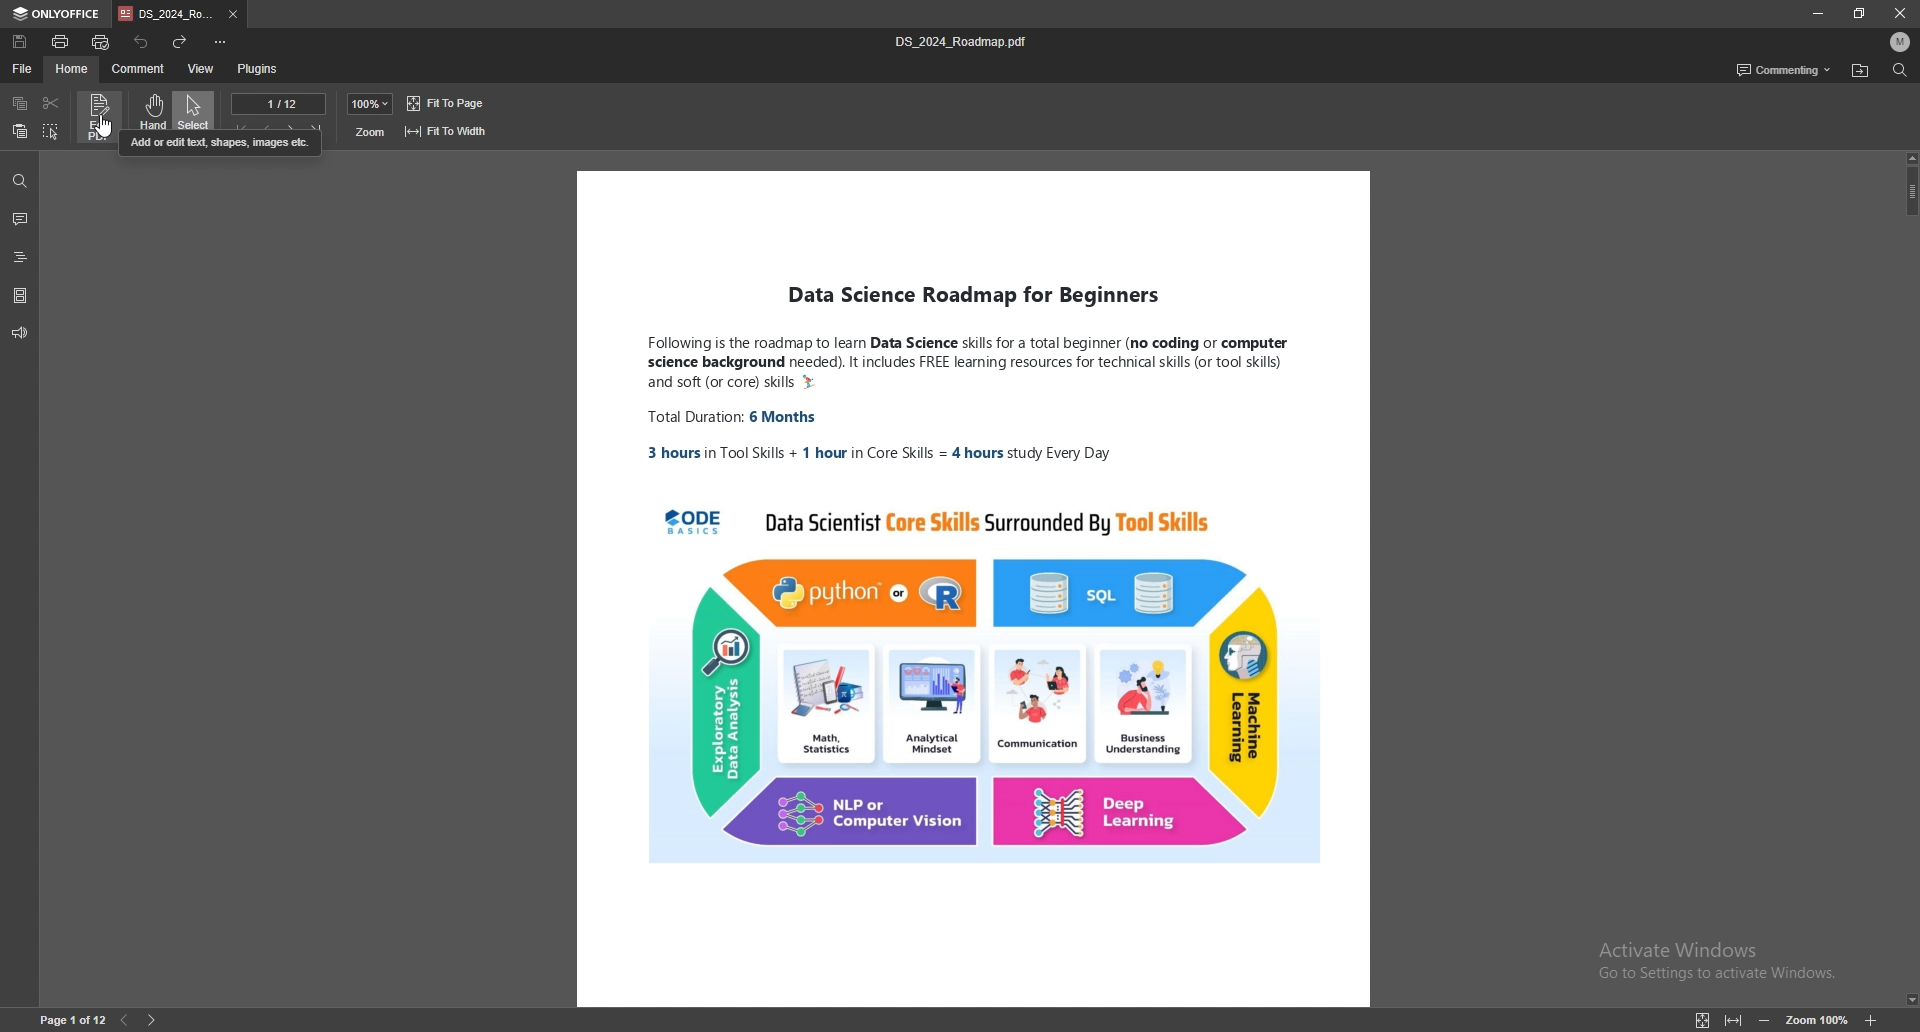 The width and height of the screenshot is (1920, 1032). I want to click on Activate Windows
Go to Settings to activate Windows., so click(1725, 960).